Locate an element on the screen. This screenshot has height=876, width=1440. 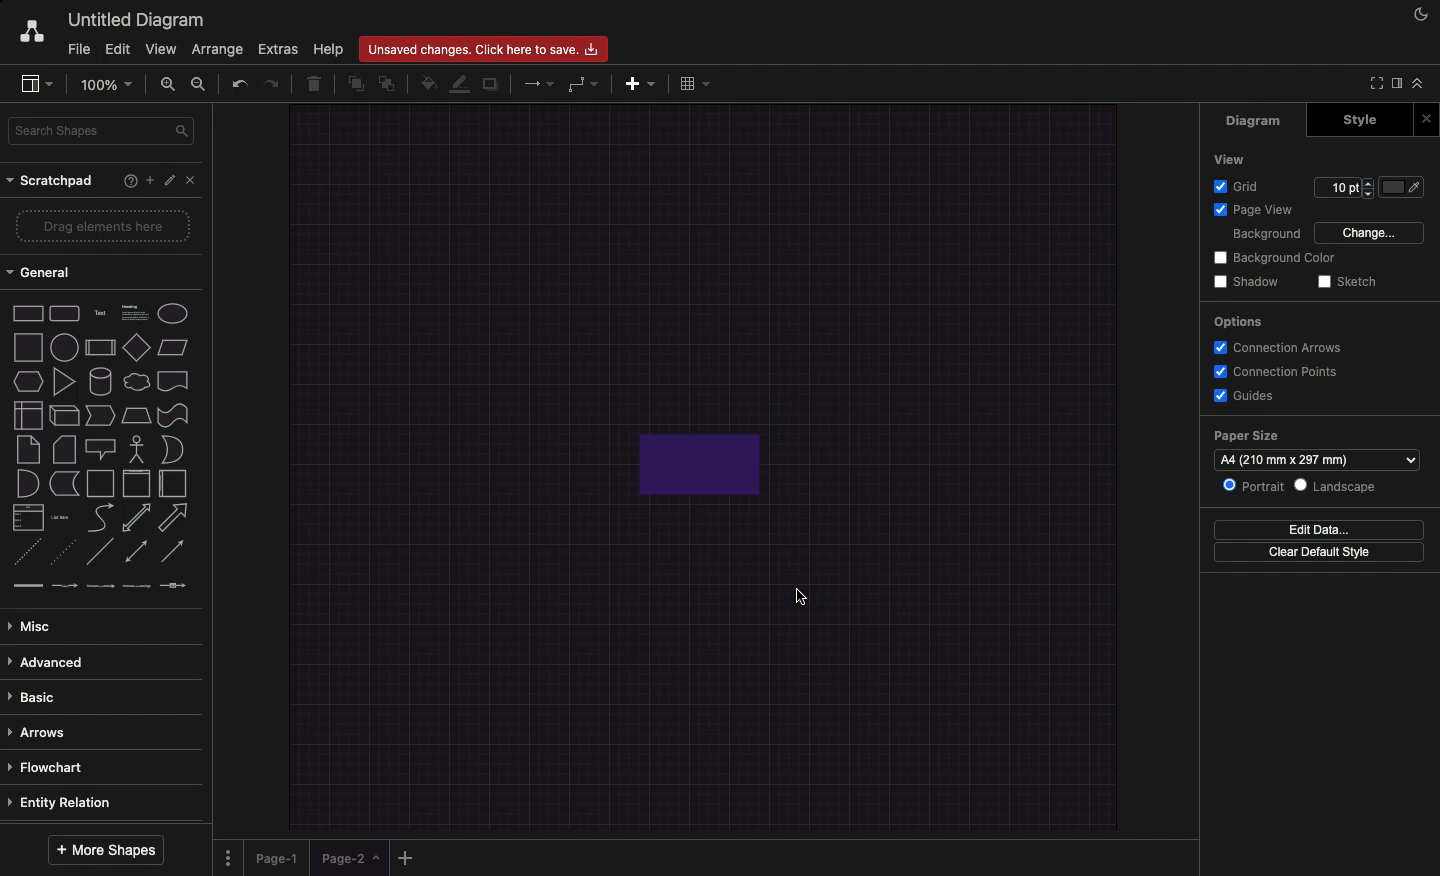
Redo is located at coordinates (274, 82).